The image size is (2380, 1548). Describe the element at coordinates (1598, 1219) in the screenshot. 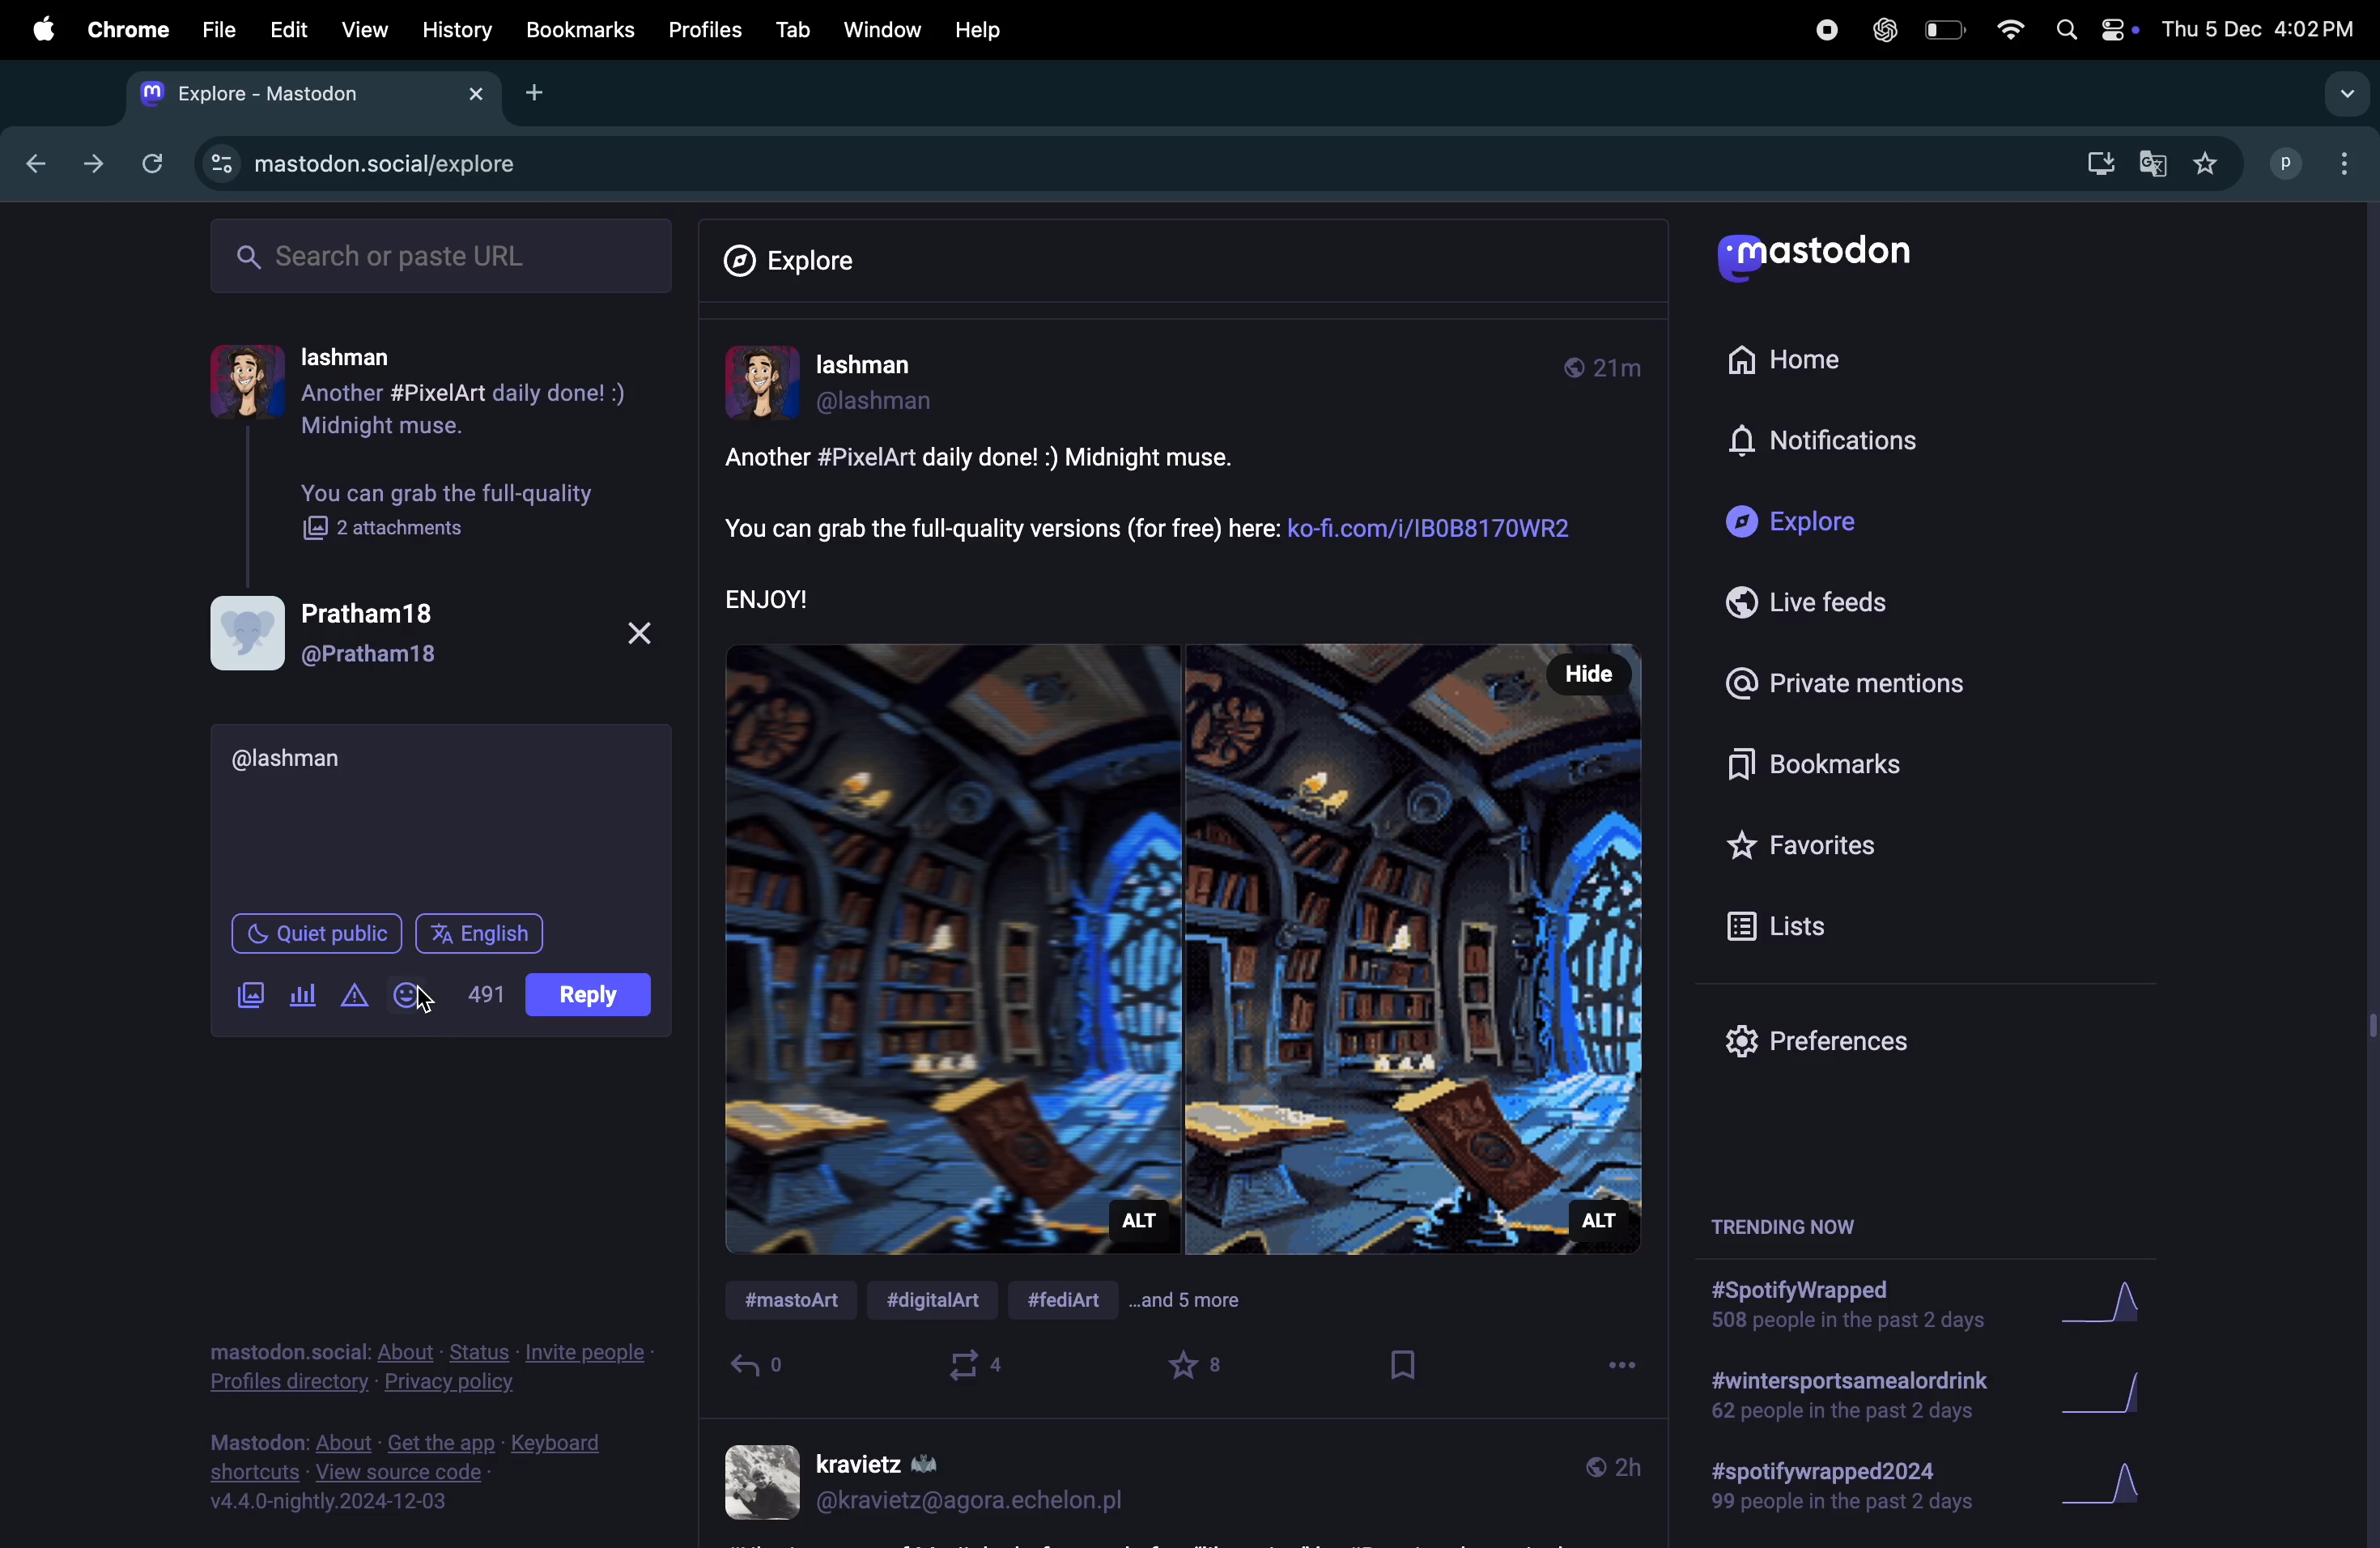

I see `Alt description` at that location.